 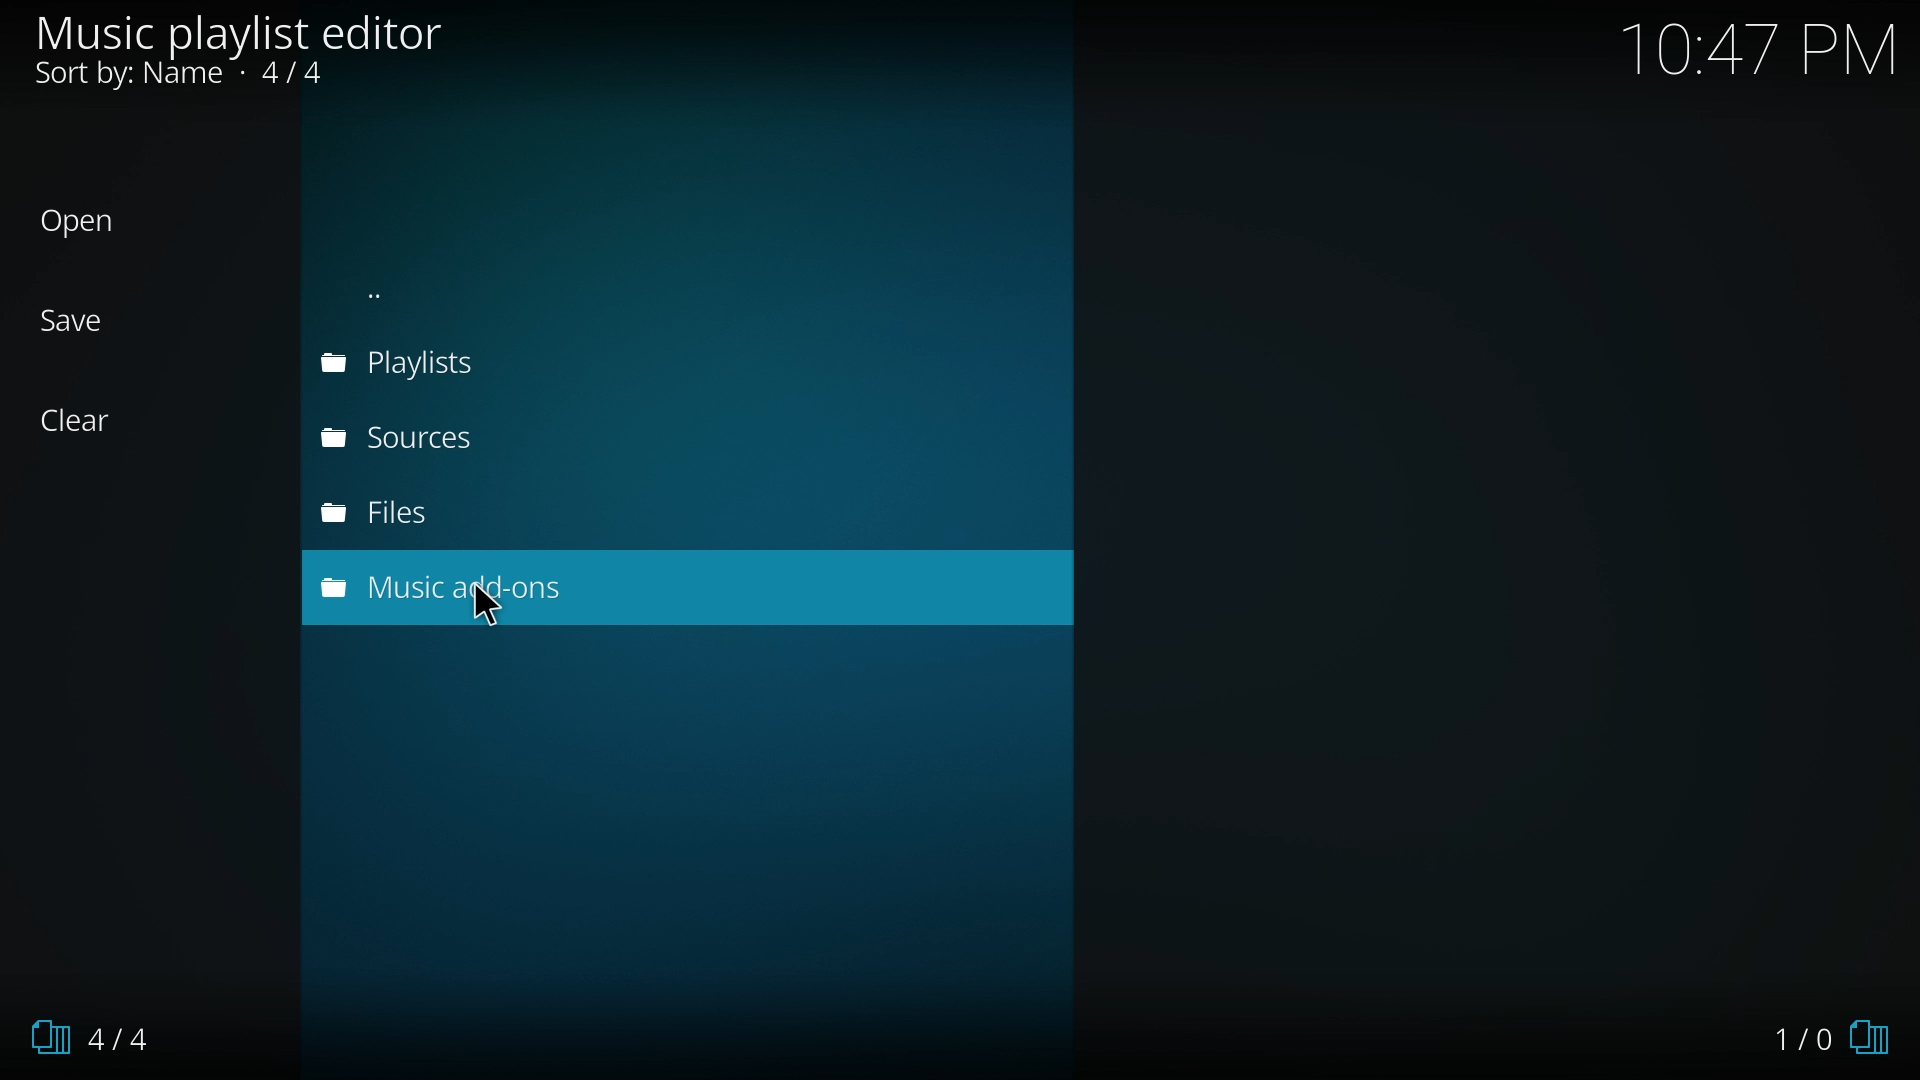 I want to click on music add ons, so click(x=391, y=588).